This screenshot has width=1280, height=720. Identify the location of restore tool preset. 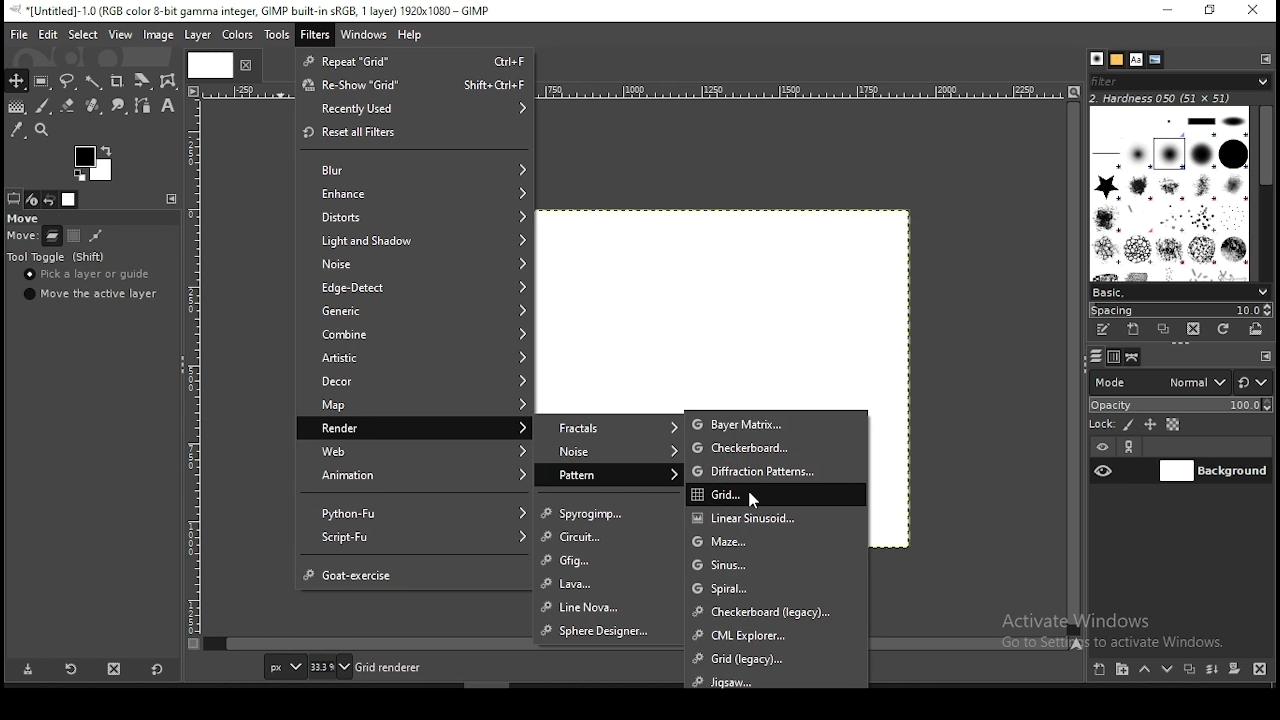
(75, 668).